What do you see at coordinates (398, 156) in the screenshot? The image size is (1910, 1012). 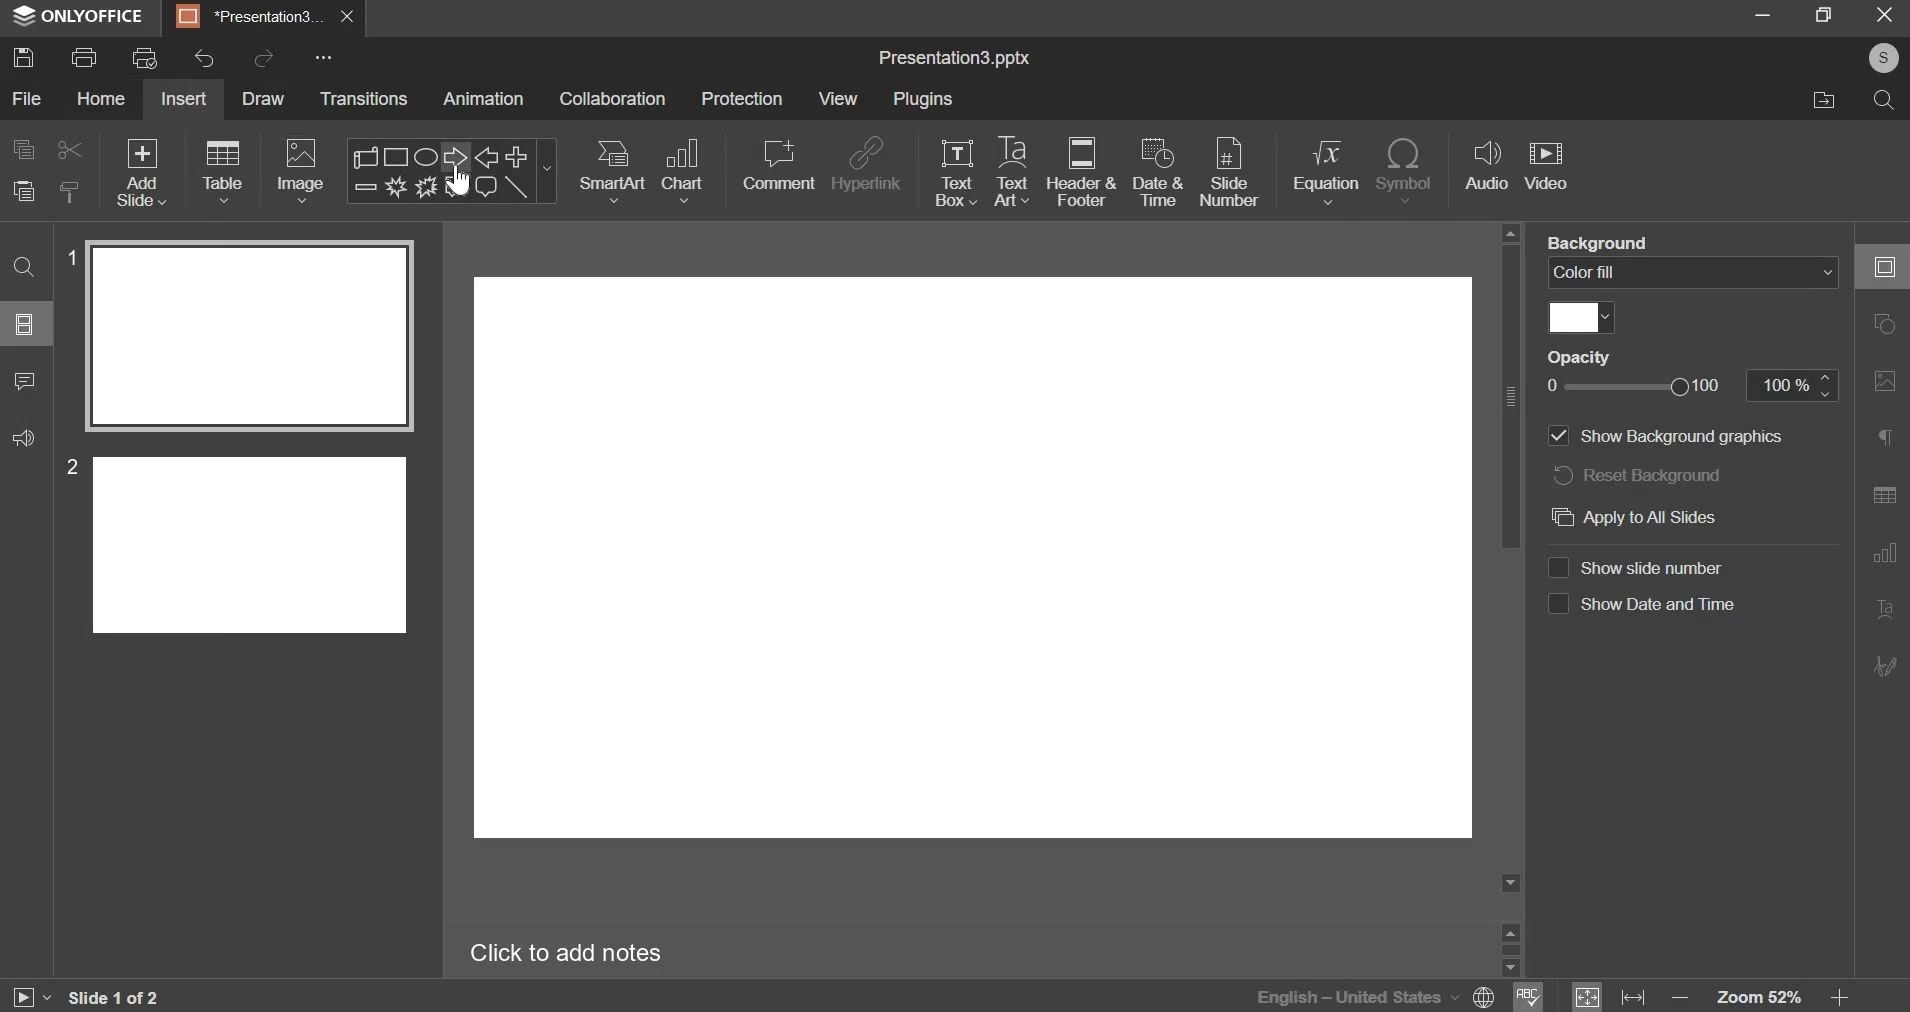 I see `rectangle` at bounding box center [398, 156].